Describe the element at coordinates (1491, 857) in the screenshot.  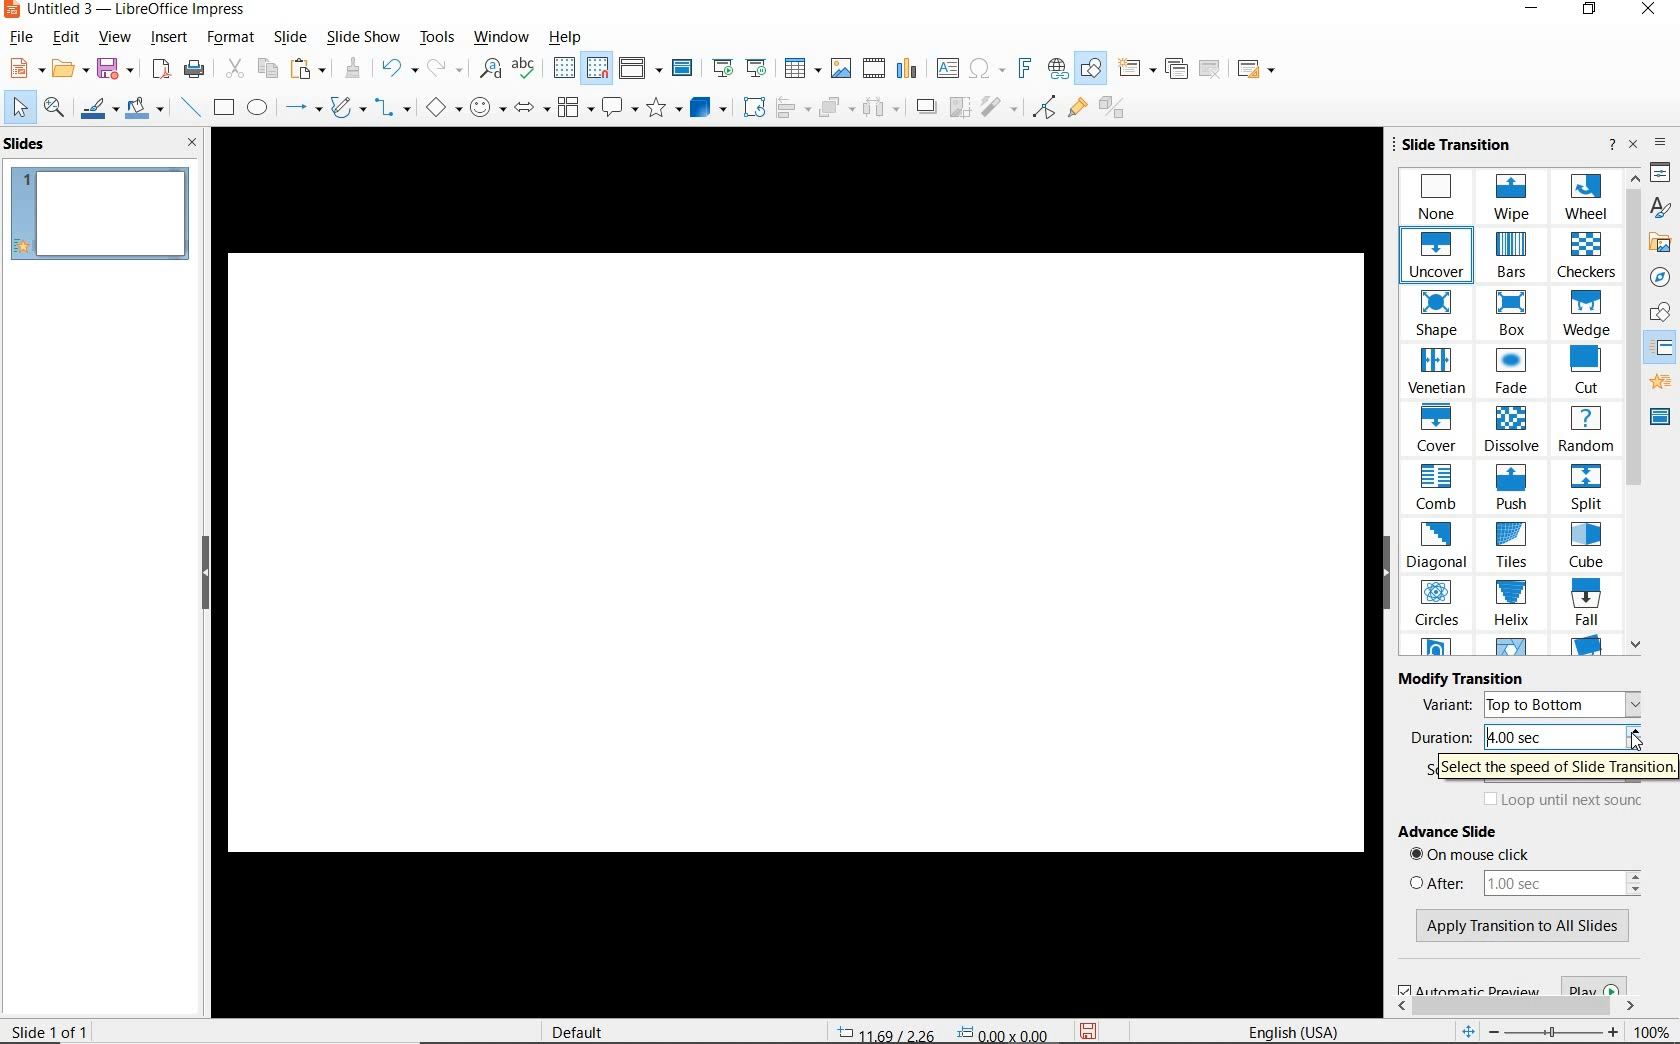
I see `ON MOUSE CLICK` at that location.